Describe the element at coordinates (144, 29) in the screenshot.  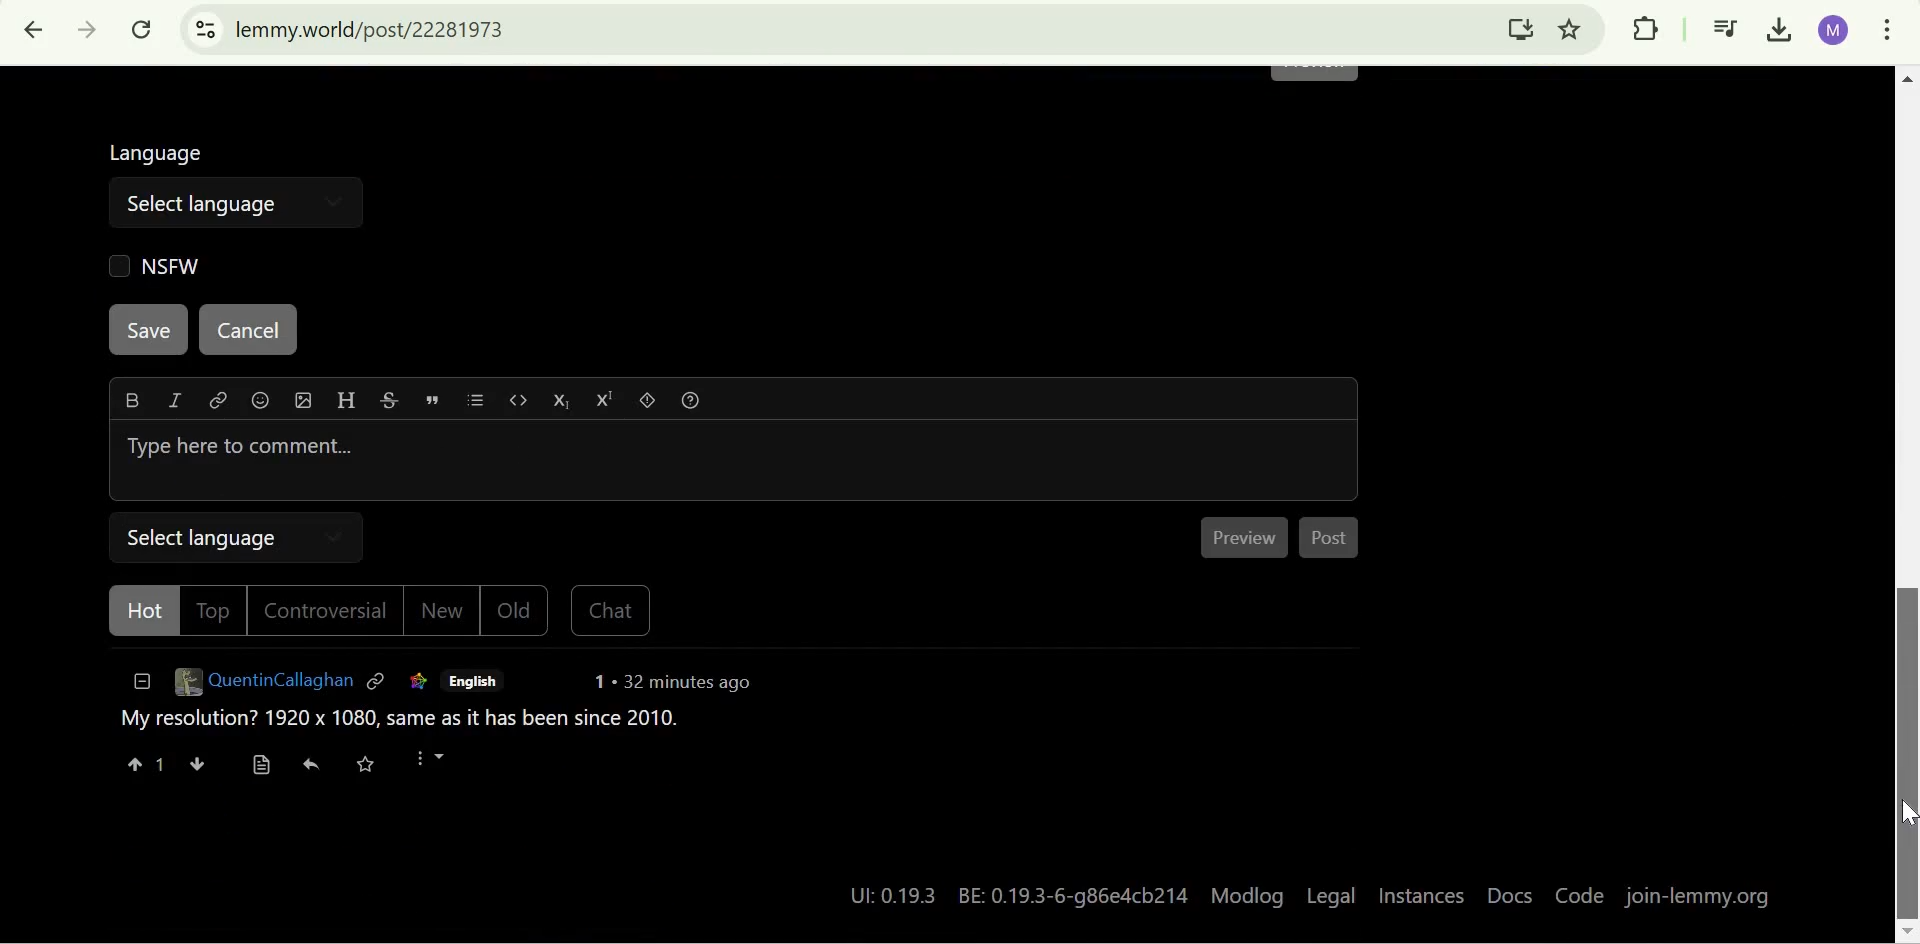
I see `Reload this page` at that location.